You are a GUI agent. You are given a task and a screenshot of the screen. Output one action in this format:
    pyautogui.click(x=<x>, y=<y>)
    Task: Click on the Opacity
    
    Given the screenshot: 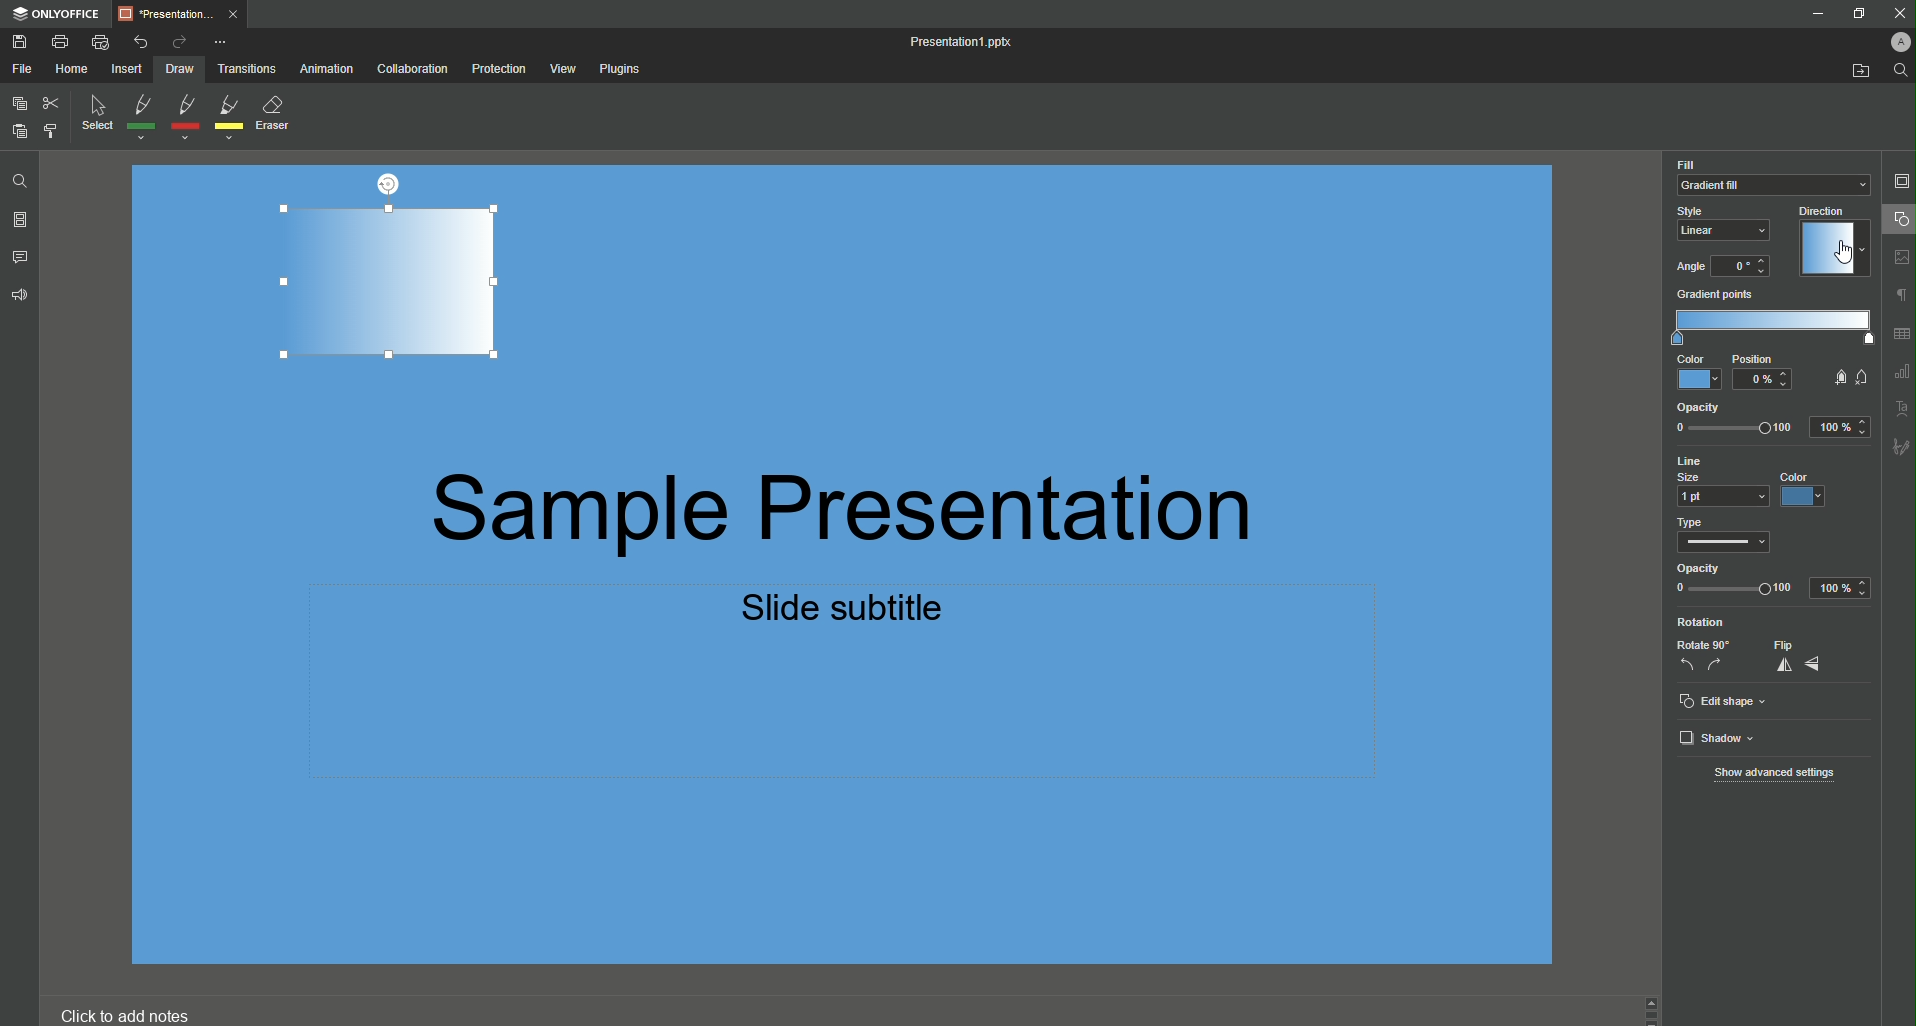 What is the action you would take?
    pyautogui.click(x=1735, y=576)
    